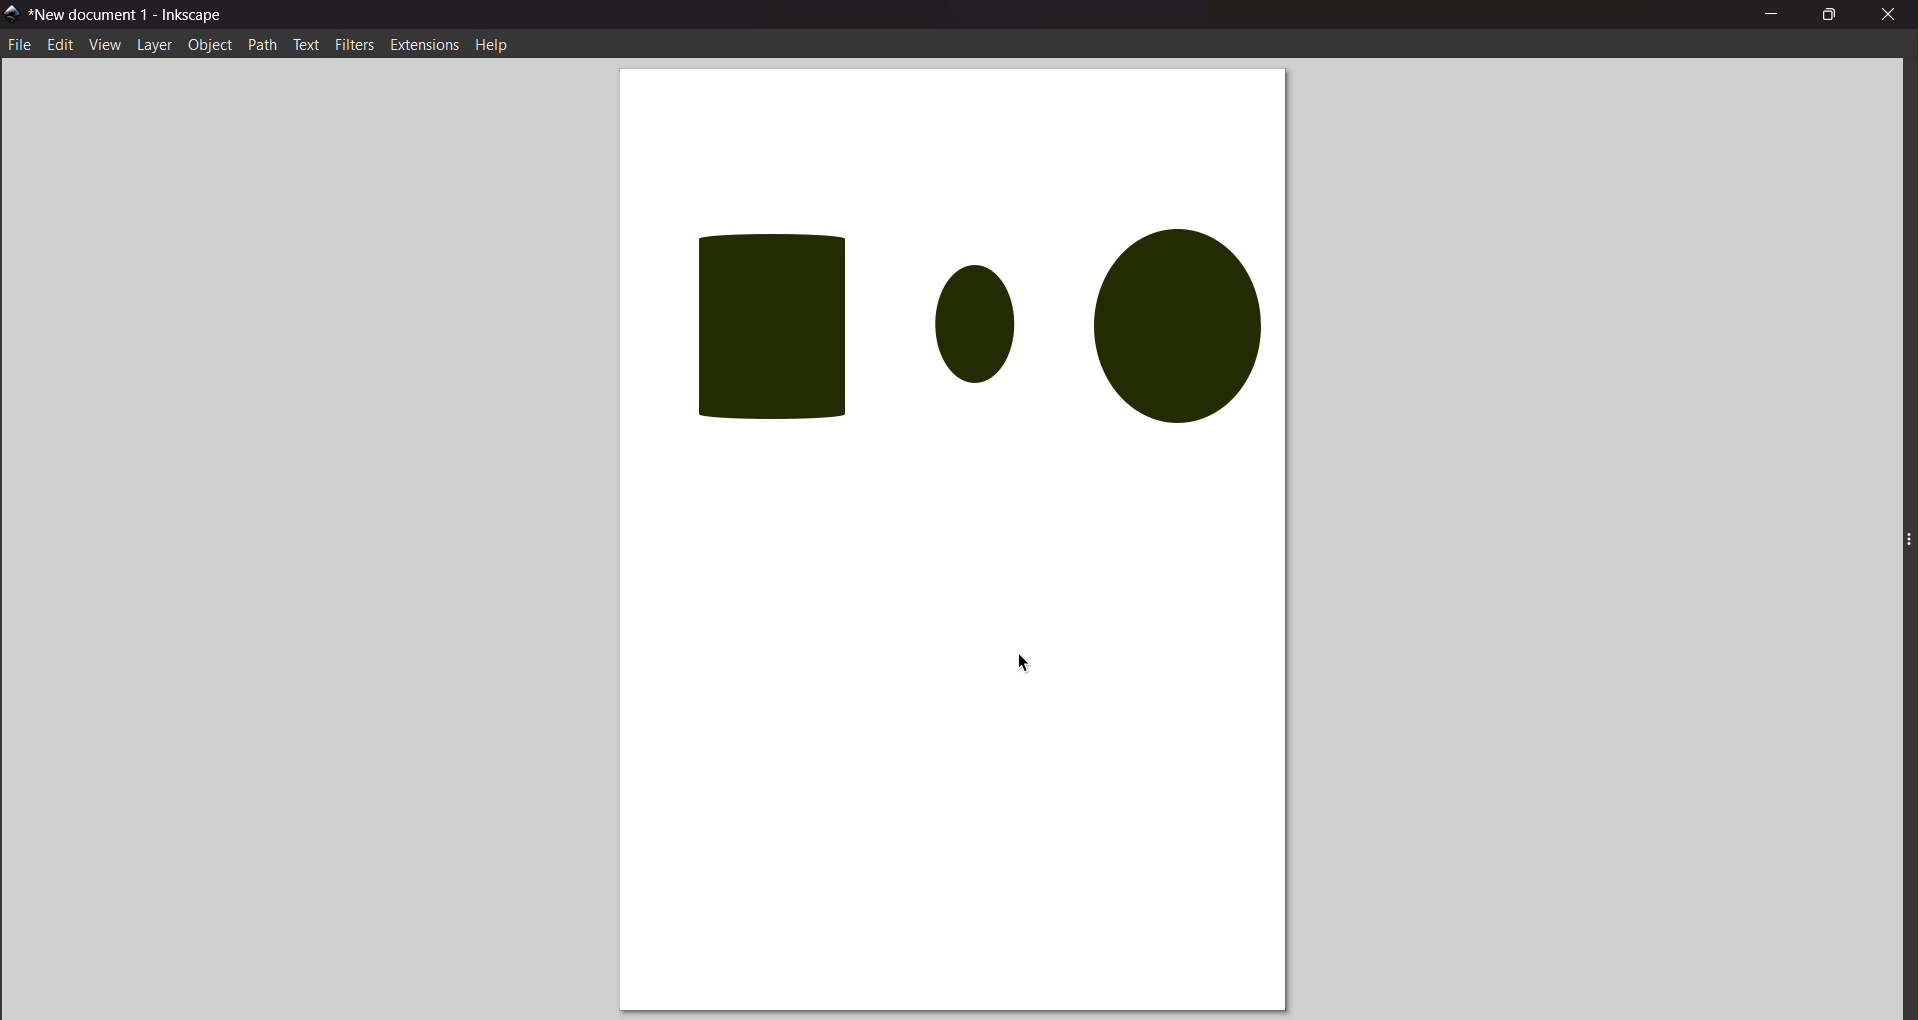  What do you see at coordinates (209, 44) in the screenshot?
I see `object` at bounding box center [209, 44].